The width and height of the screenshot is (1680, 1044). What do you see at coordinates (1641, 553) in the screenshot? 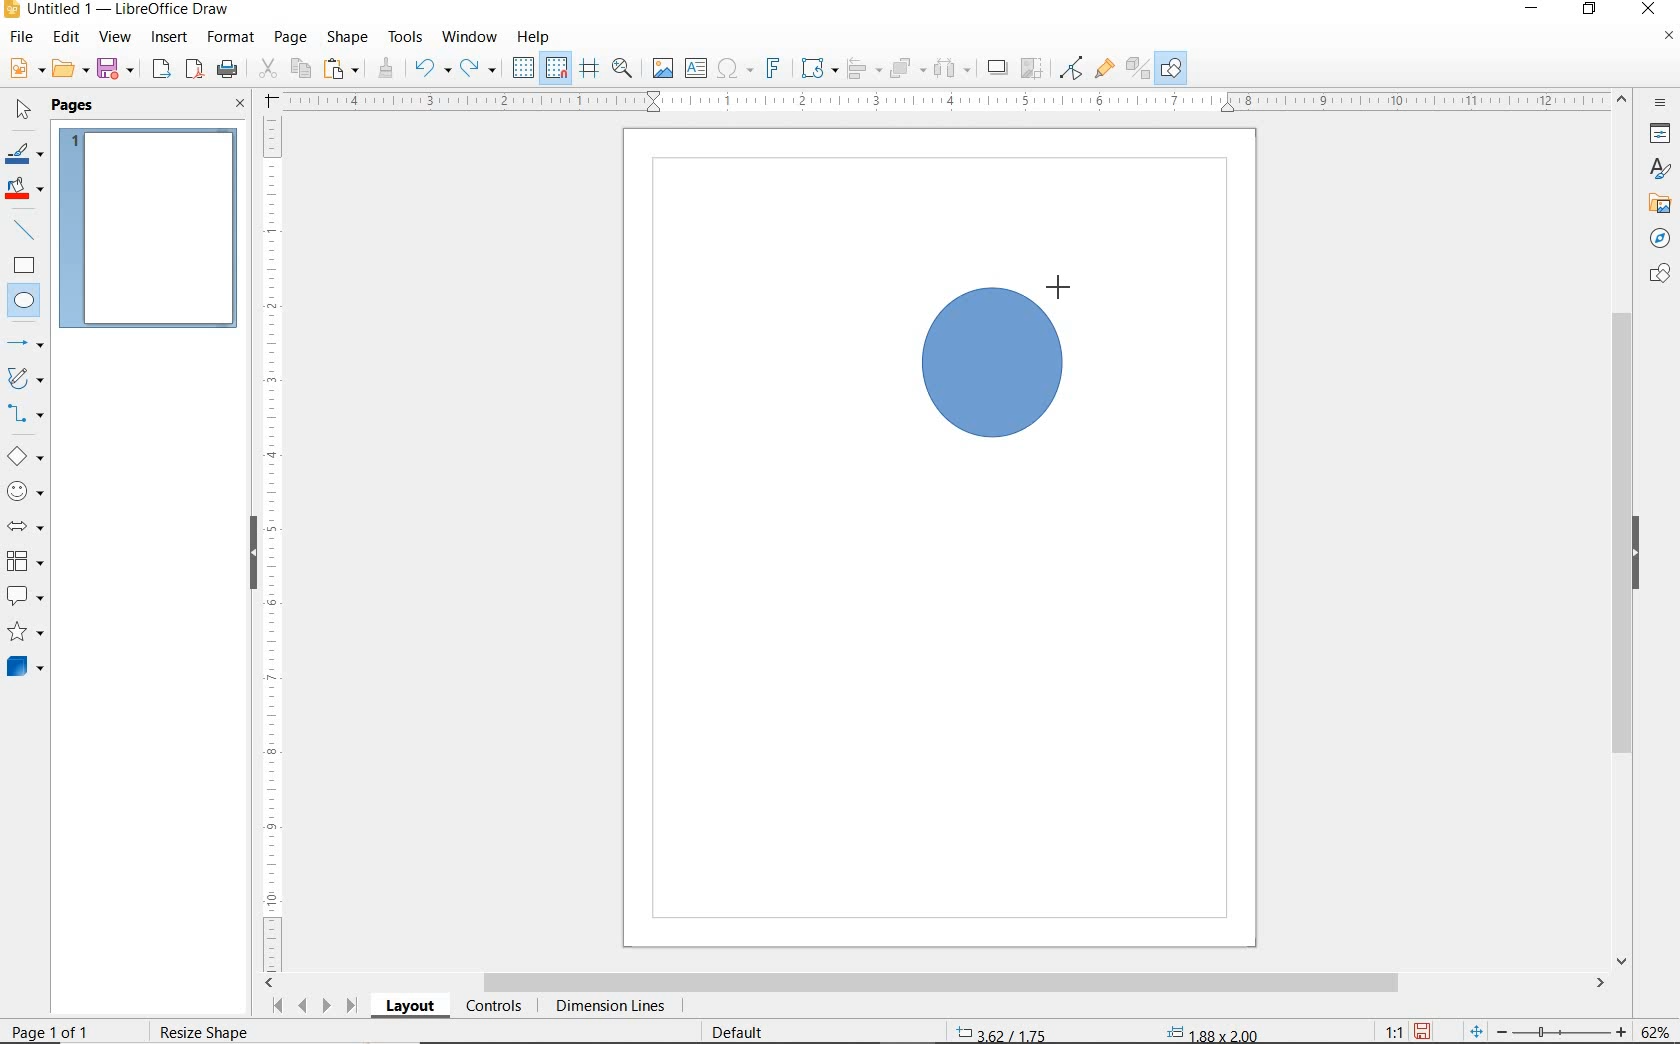
I see `HIDE` at bounding box center [1641, 553].